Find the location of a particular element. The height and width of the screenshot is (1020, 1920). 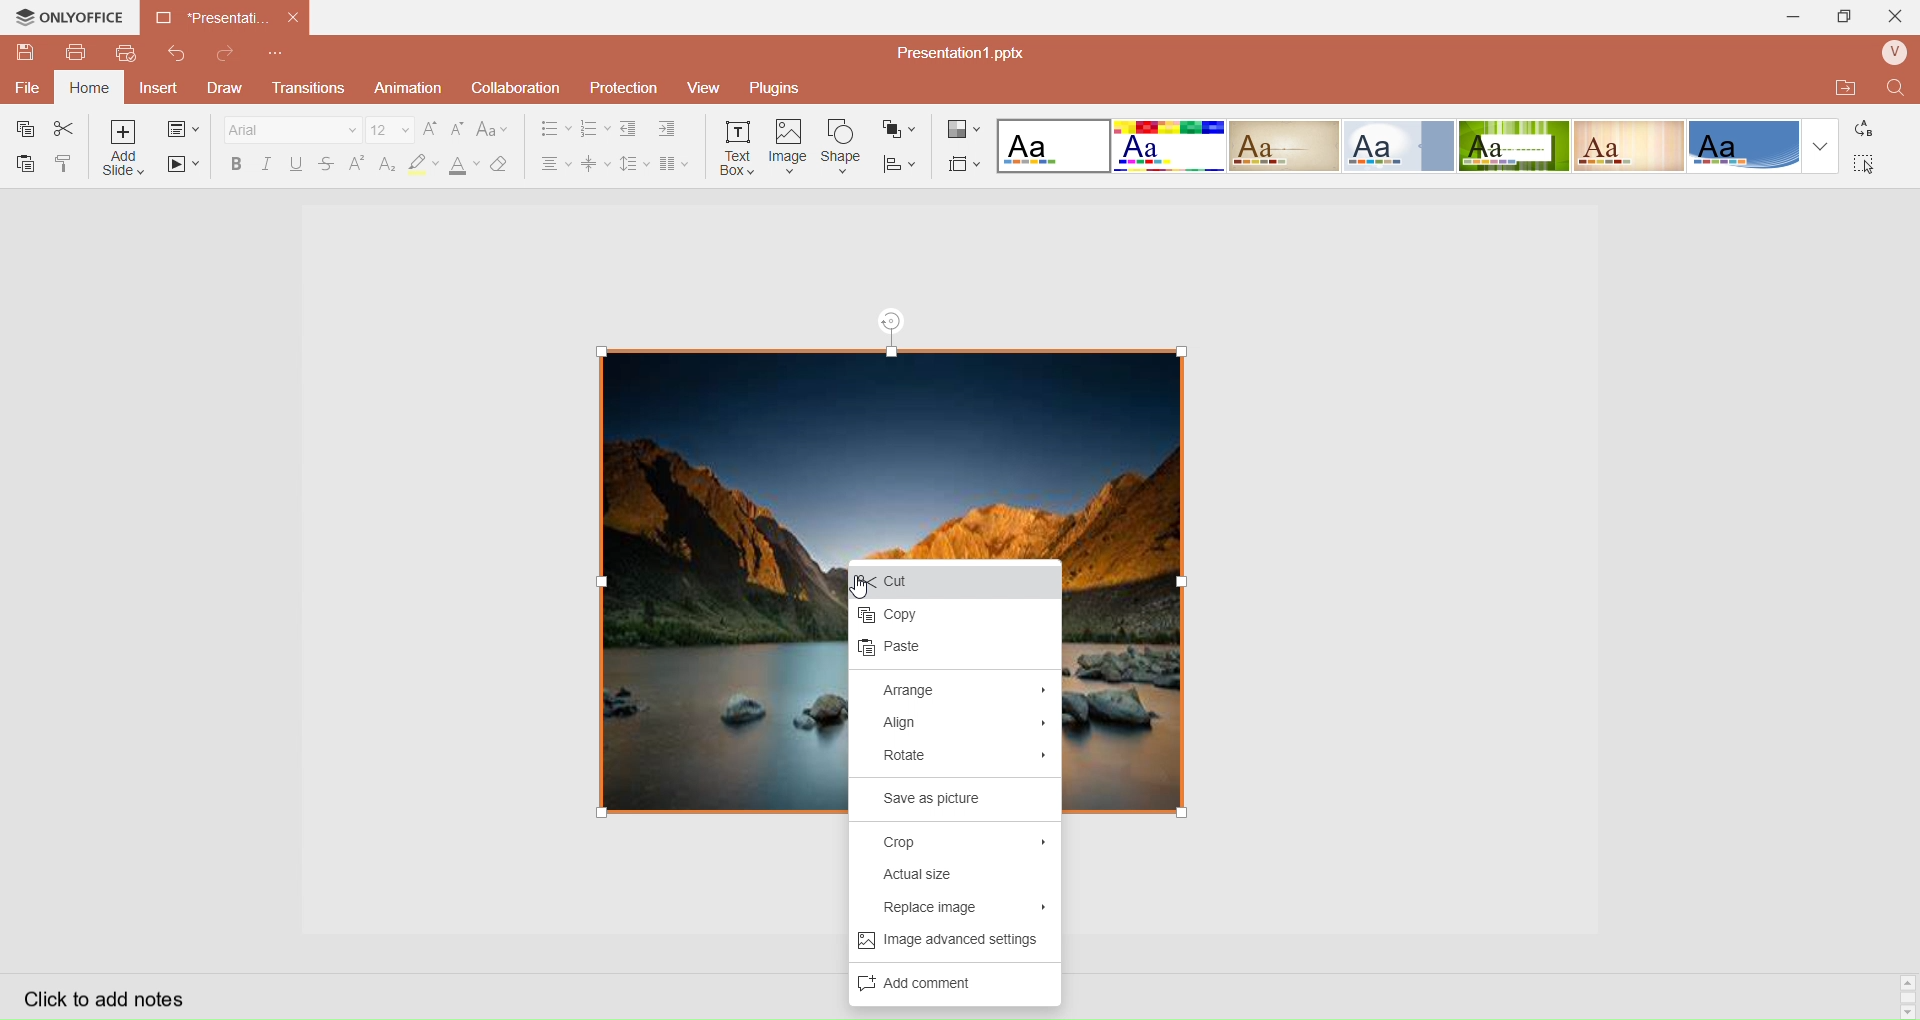

Increase Font Size is located at coordinates (429, 127).